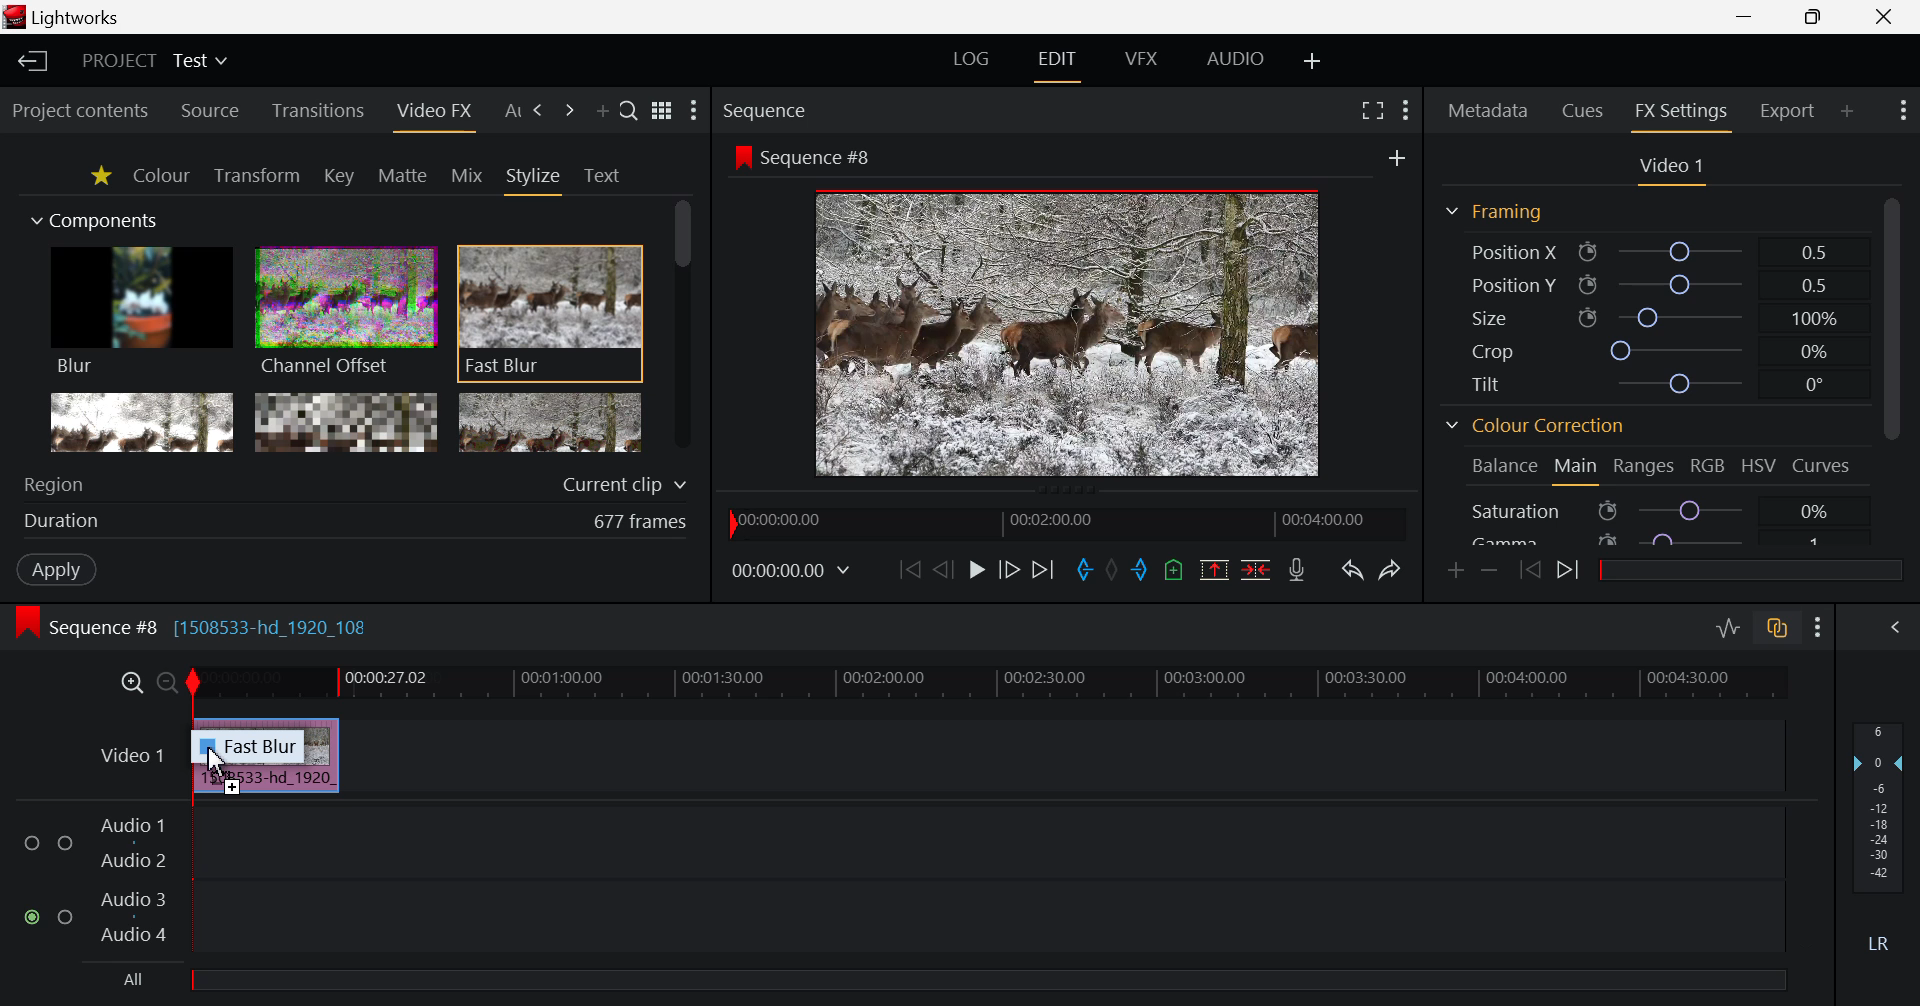  What do you see at coordinates (1775, 629) in the screenshot?
I see `Toggle Audio Track Sync` at bounding box center [1775, 629].